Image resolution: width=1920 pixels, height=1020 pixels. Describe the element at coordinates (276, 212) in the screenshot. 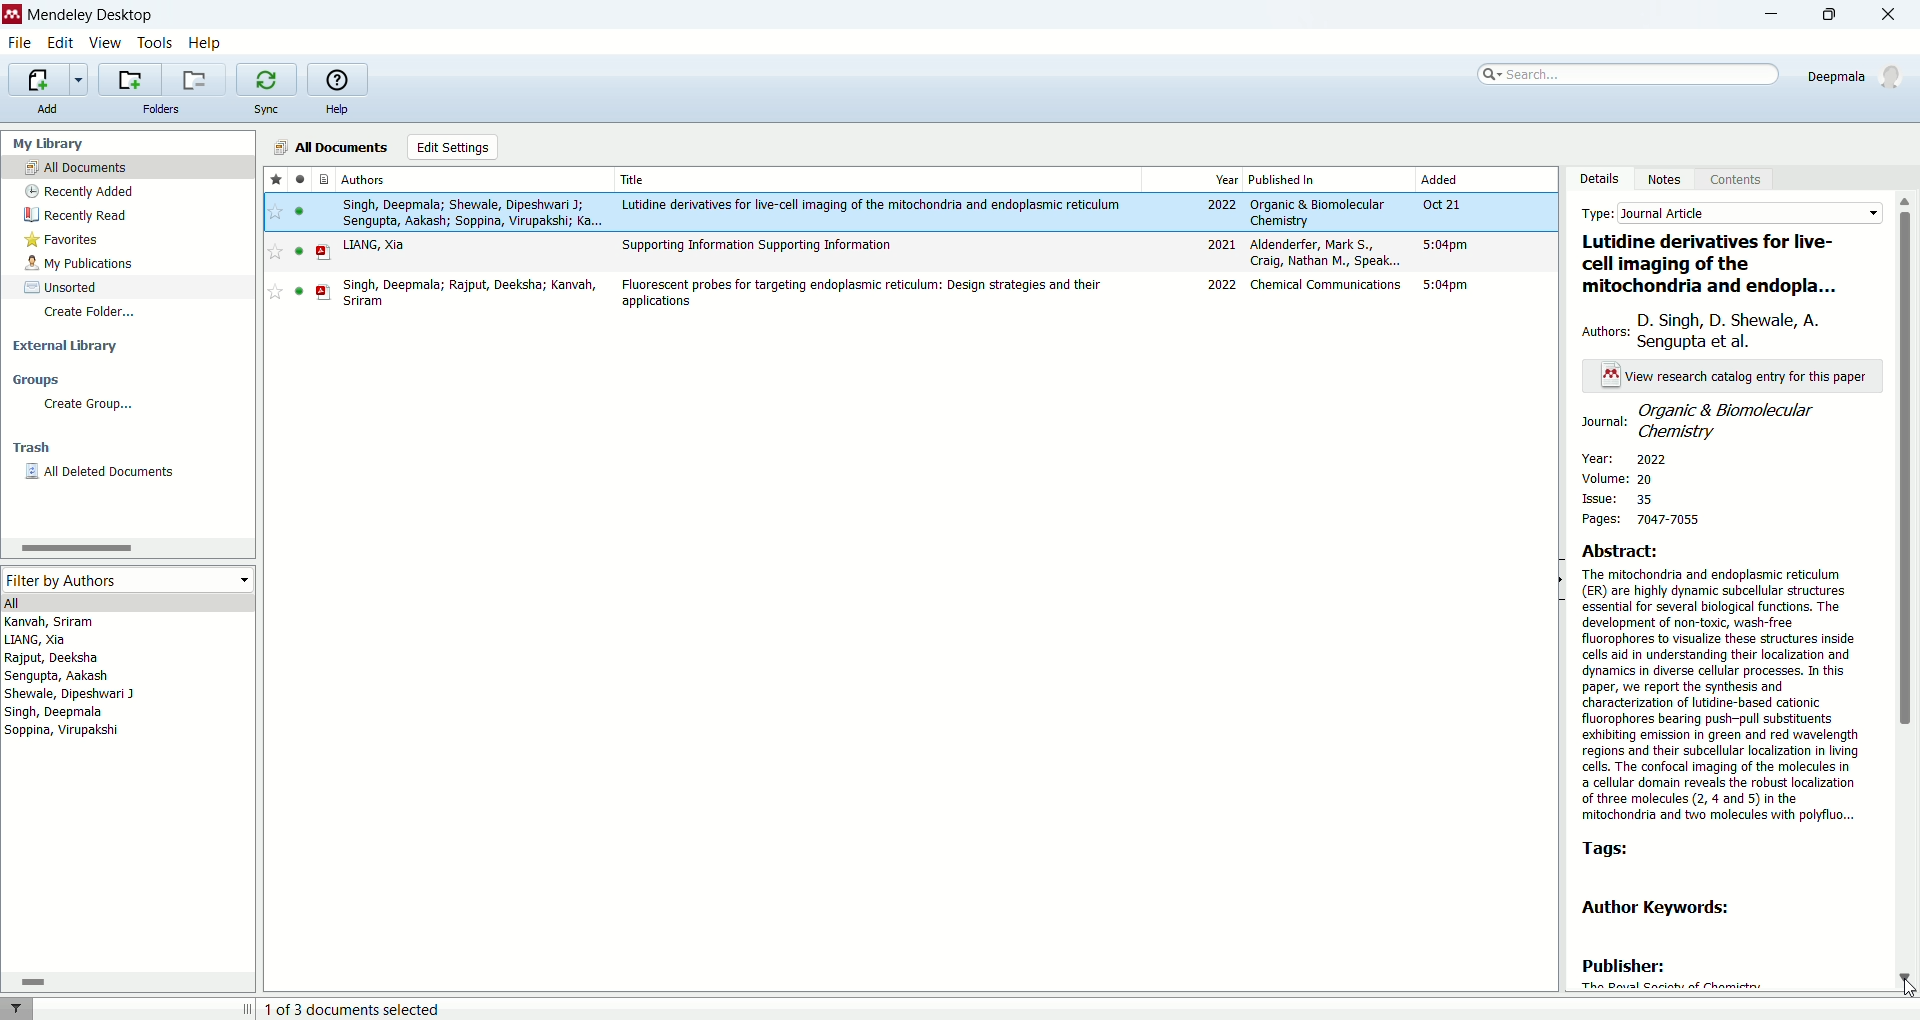

I see `favorite` at that location.